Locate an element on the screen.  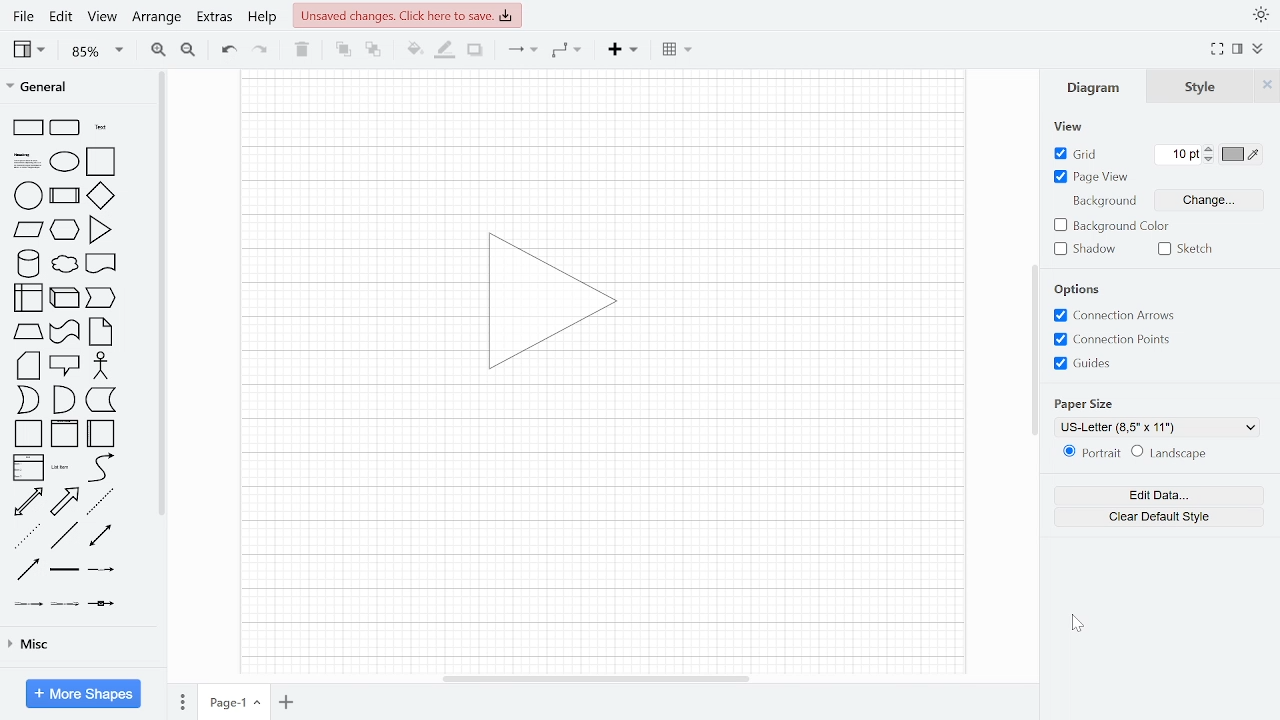
Bidirectional arrow is located at coordinates (28, 502).